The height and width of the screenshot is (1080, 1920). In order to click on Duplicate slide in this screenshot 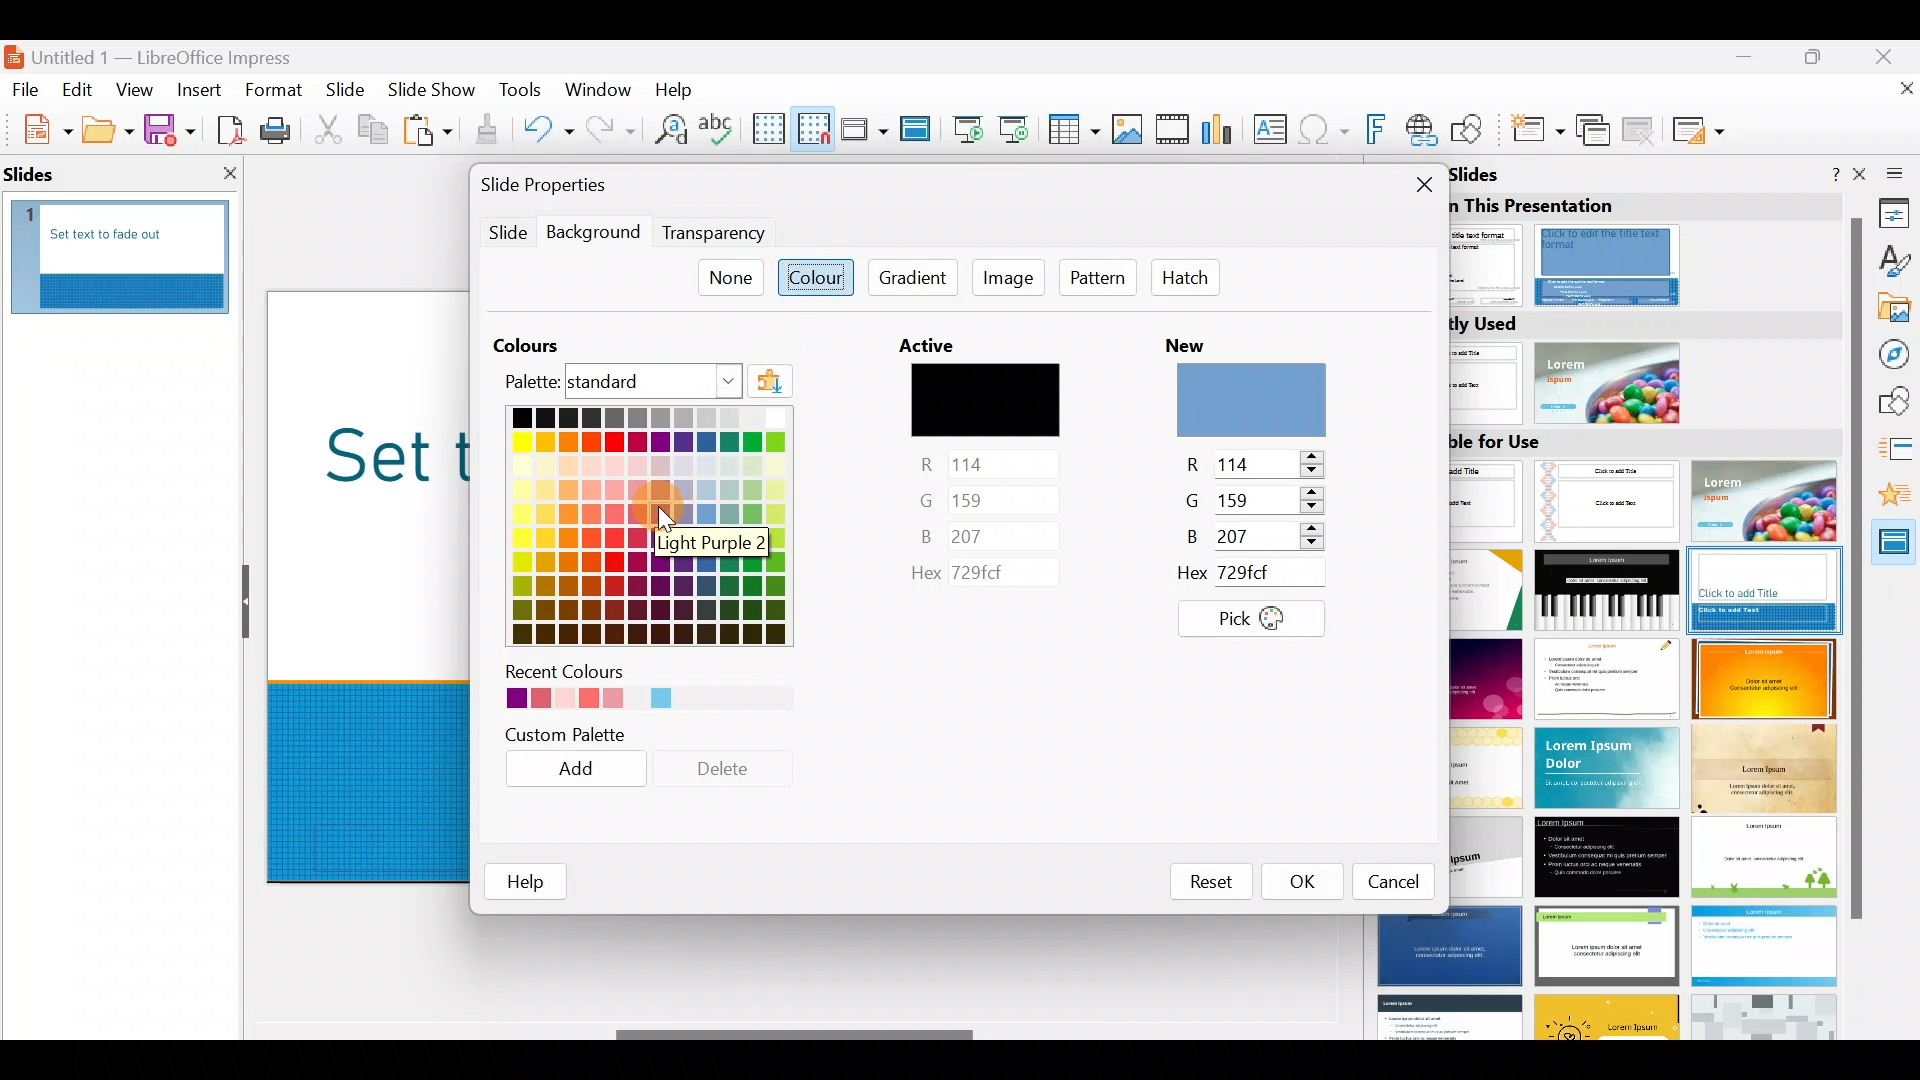, I will do `click(1596, 131)`.